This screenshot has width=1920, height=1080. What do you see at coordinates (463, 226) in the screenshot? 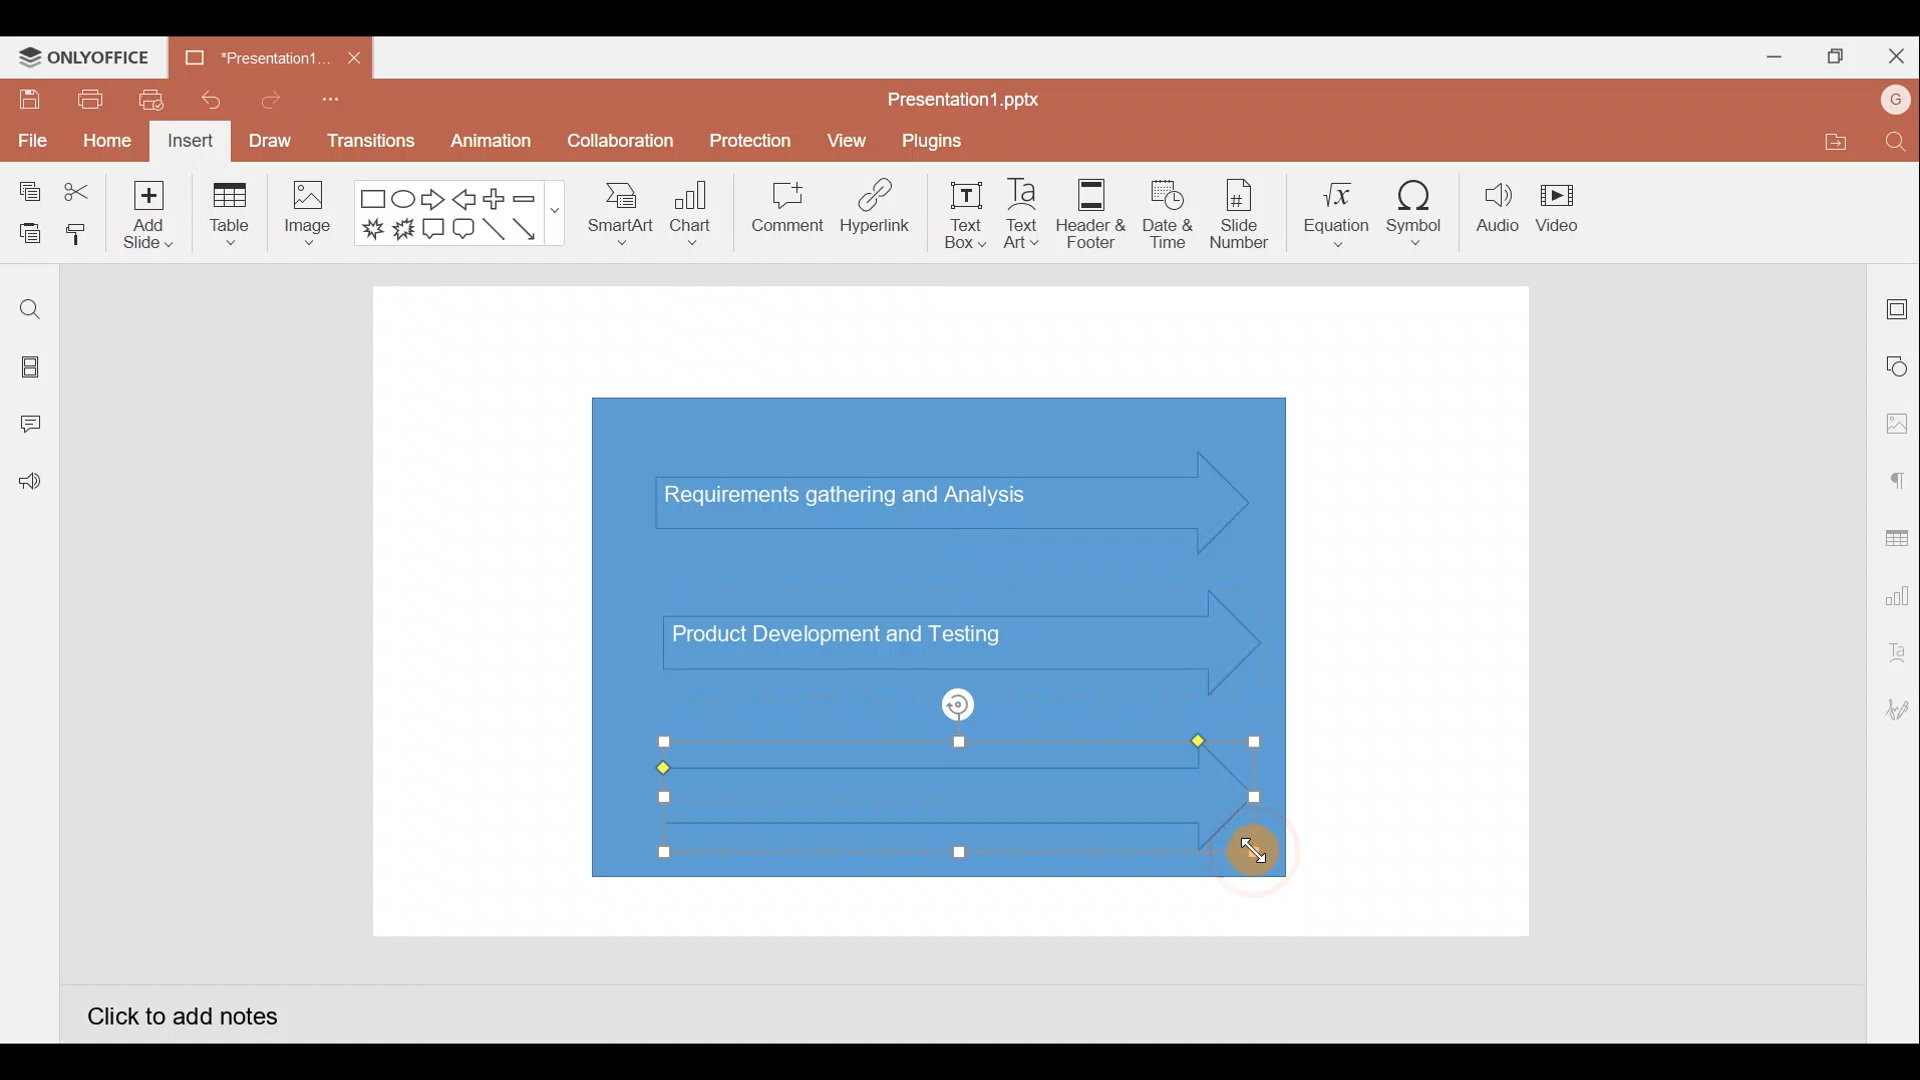
I see `Rounded Rectangular callout` at bounding box center [463, 226].